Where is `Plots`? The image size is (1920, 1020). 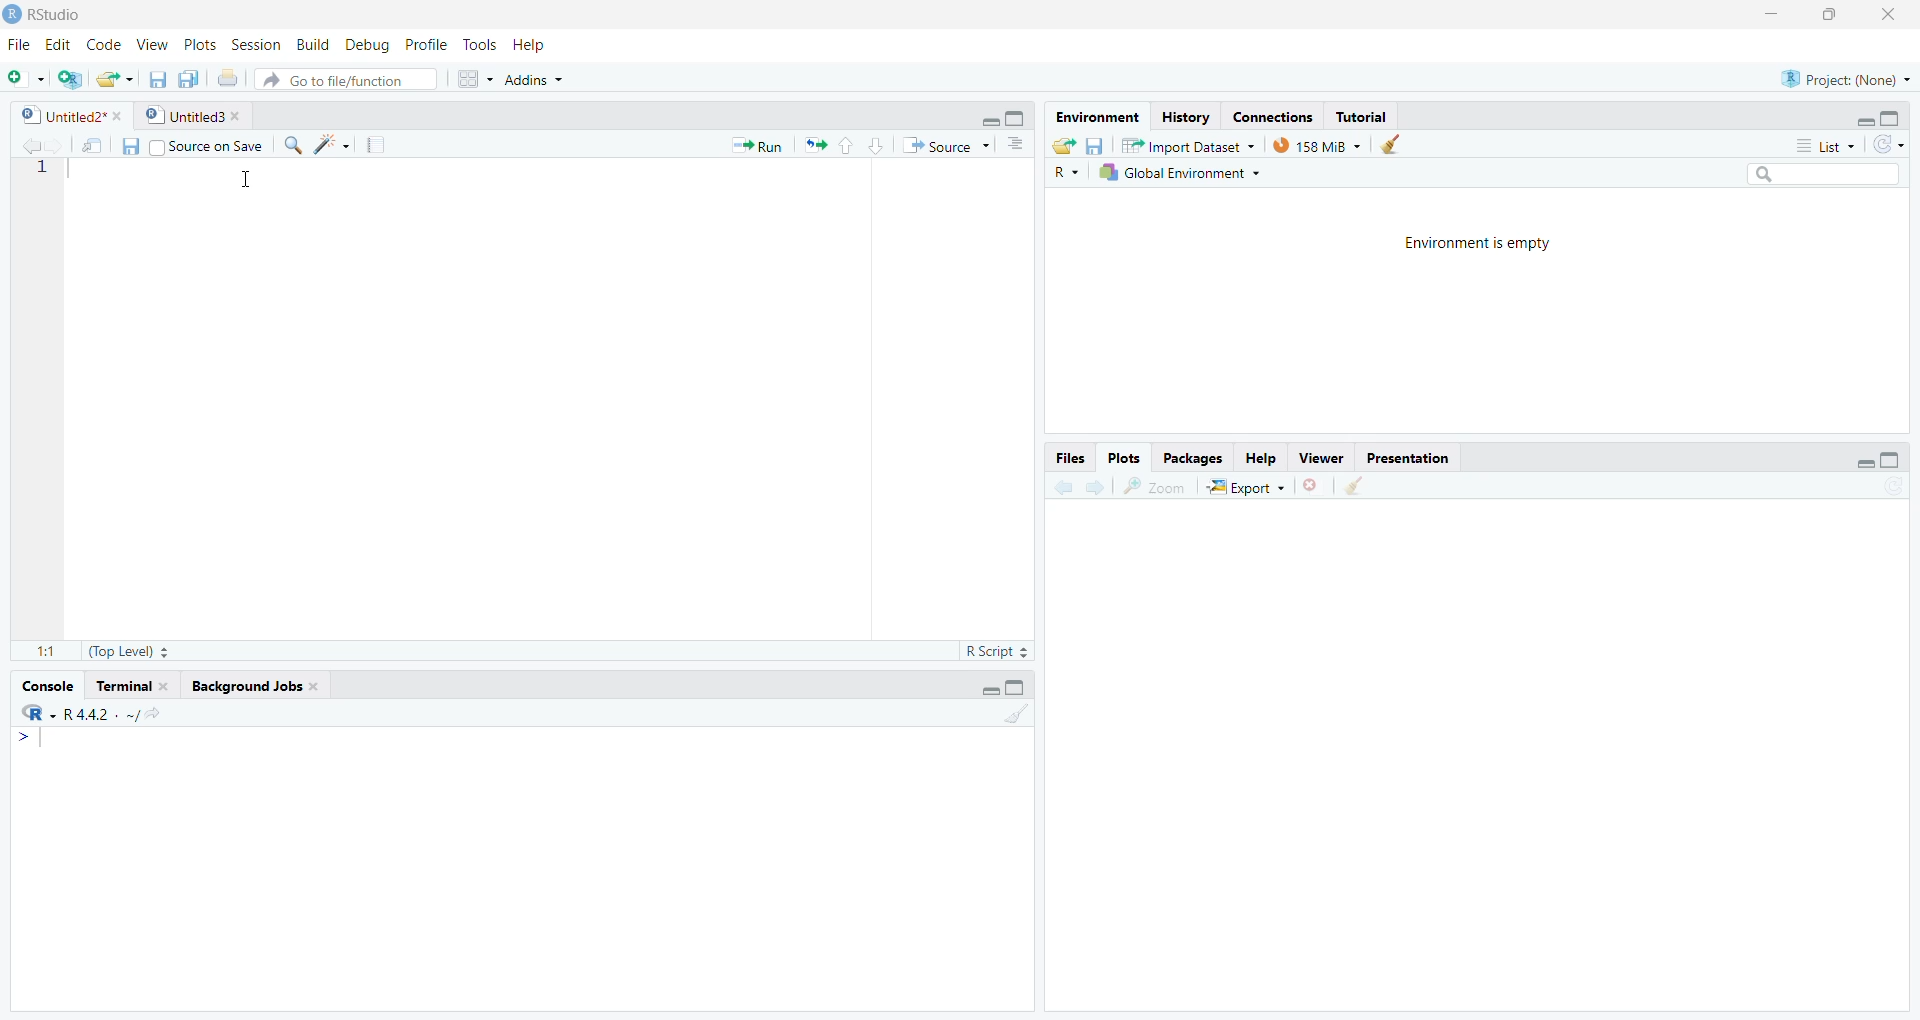 Plots is located at coordinates (1127, 457).